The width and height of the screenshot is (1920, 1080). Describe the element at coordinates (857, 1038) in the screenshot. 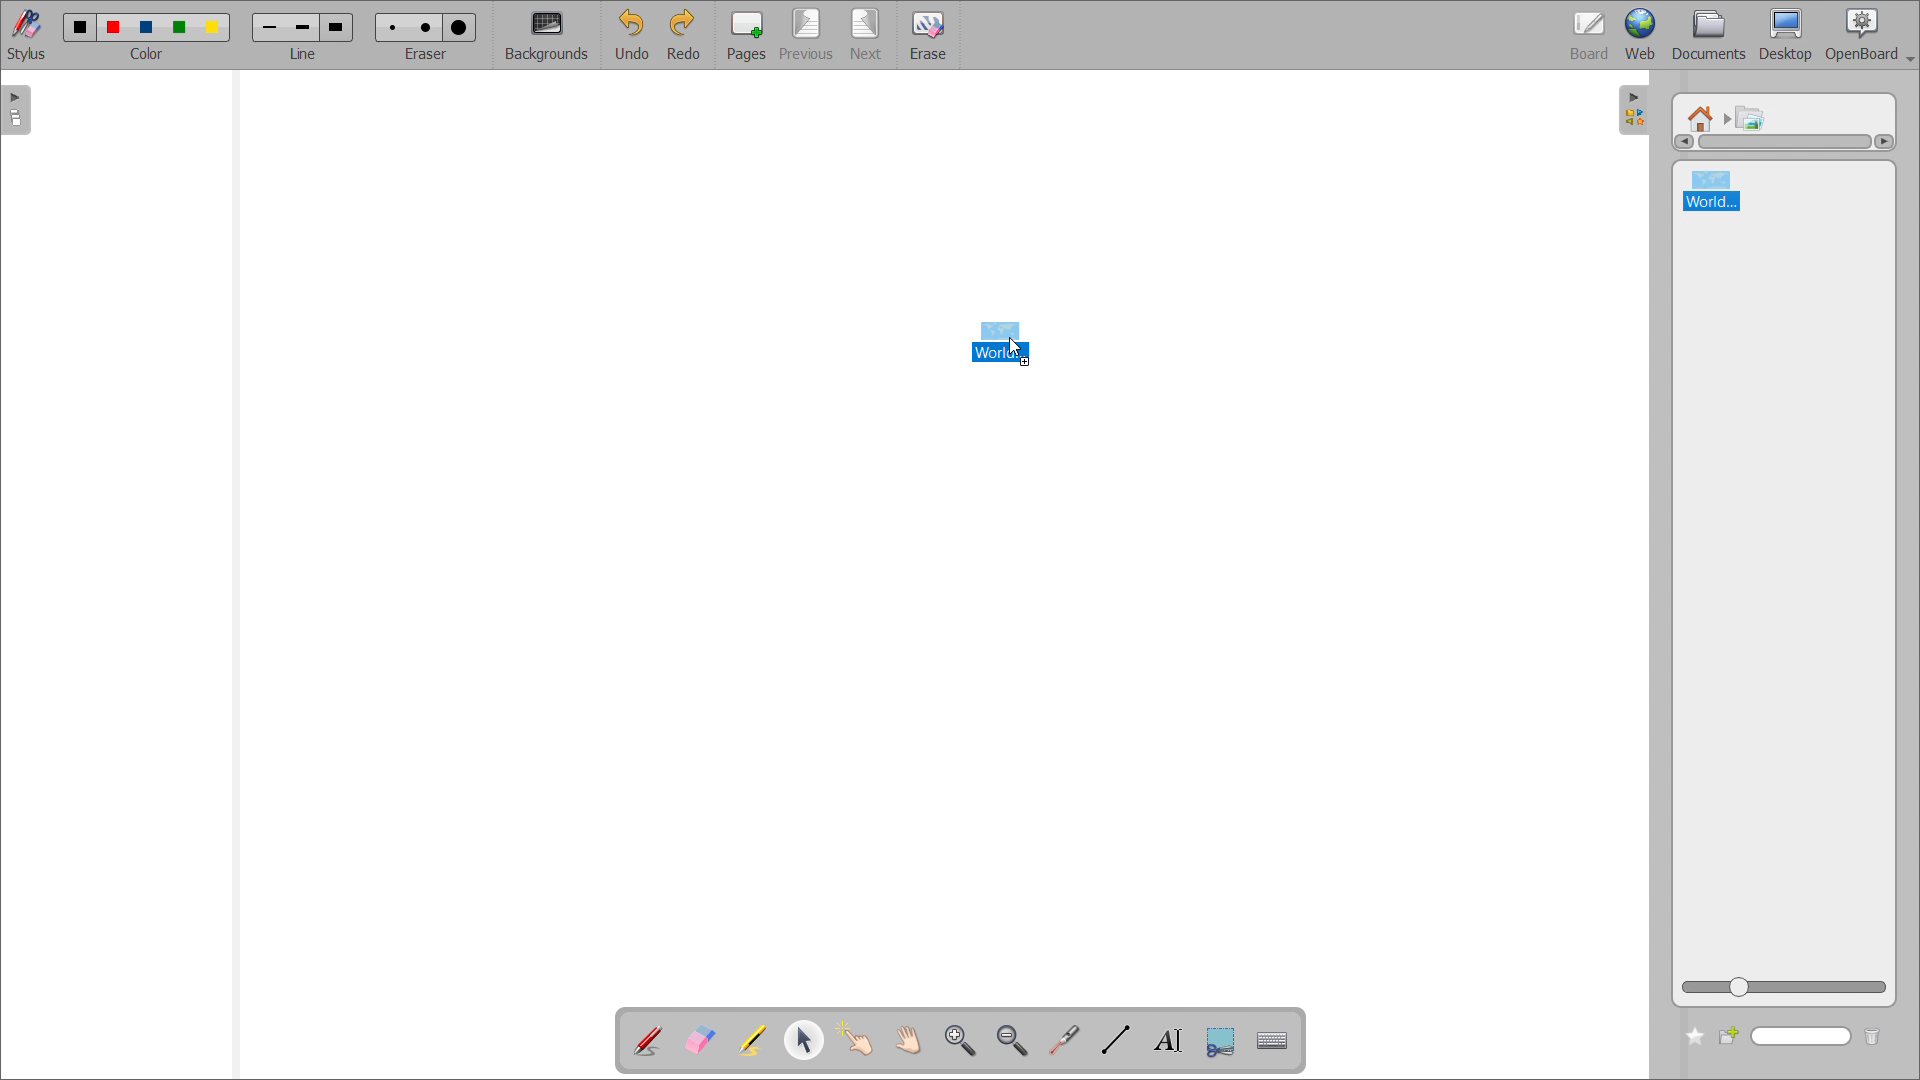

I see `interact with items` at that location.